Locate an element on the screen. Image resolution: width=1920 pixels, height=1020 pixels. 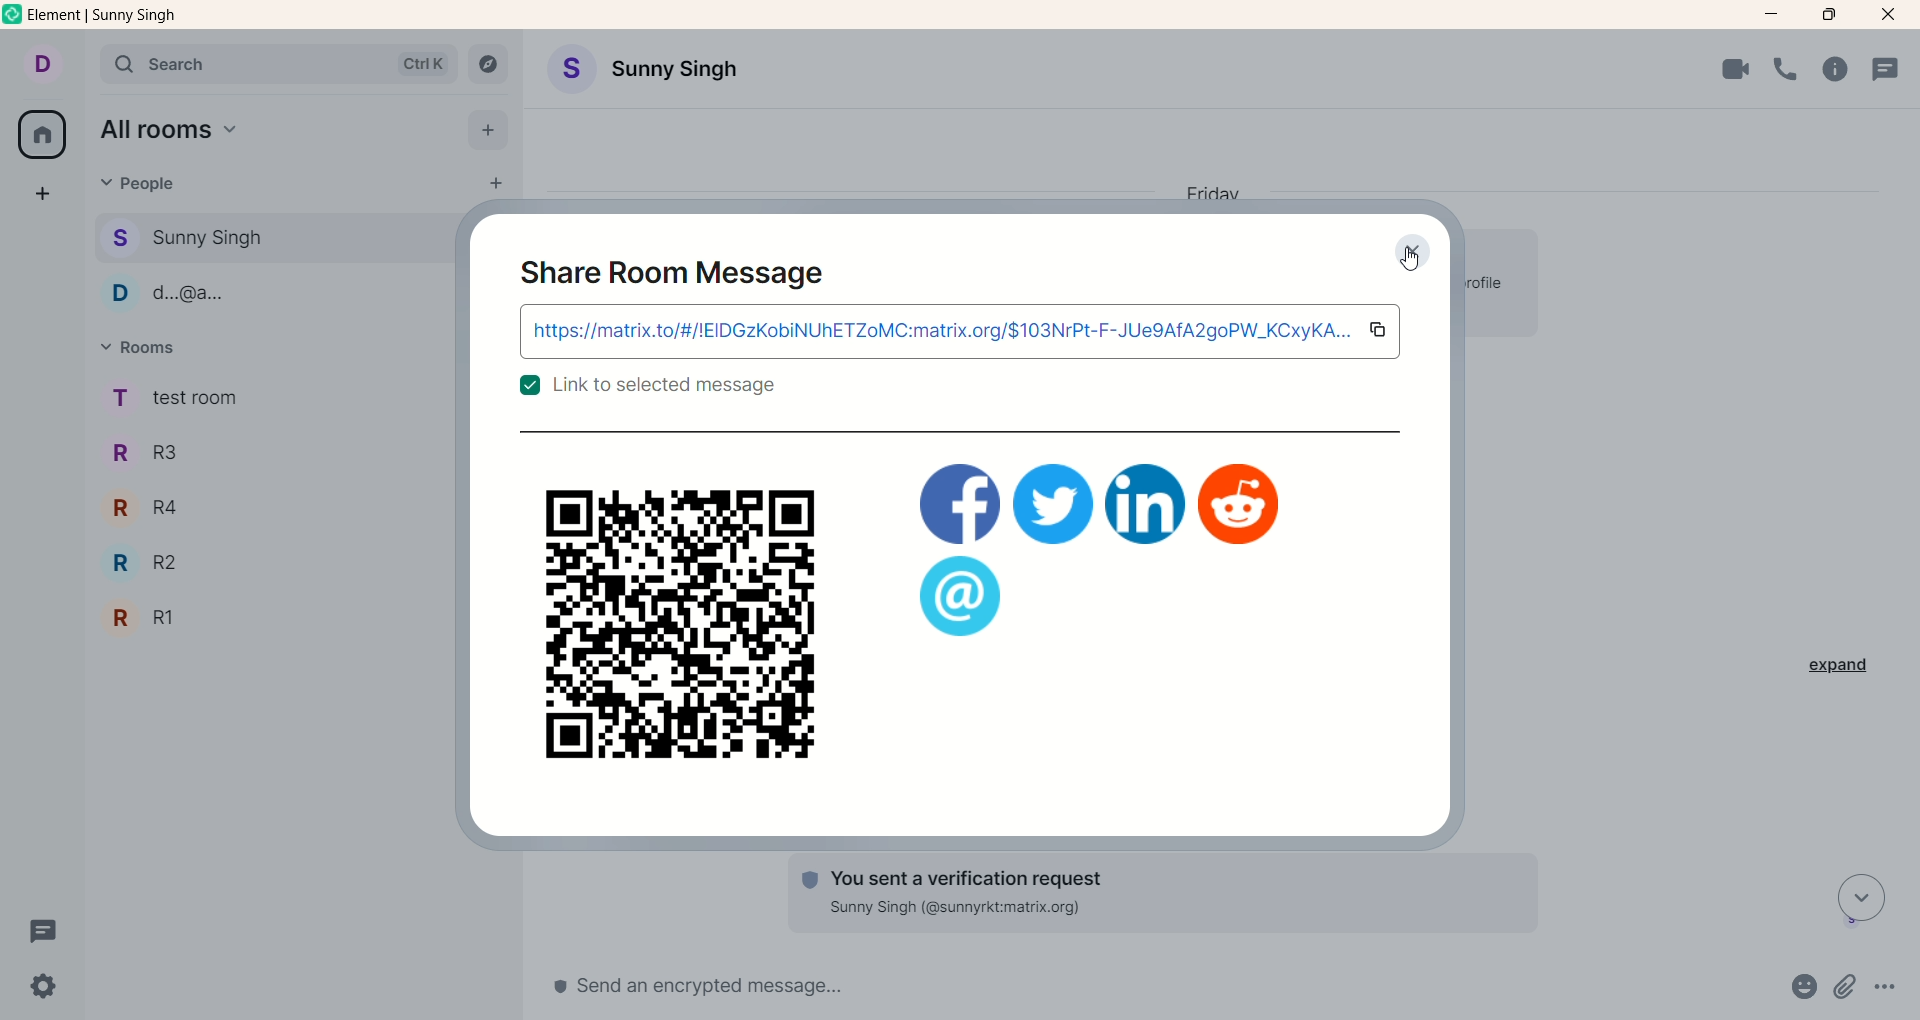
application logo is located at coordinates (1054, 503).